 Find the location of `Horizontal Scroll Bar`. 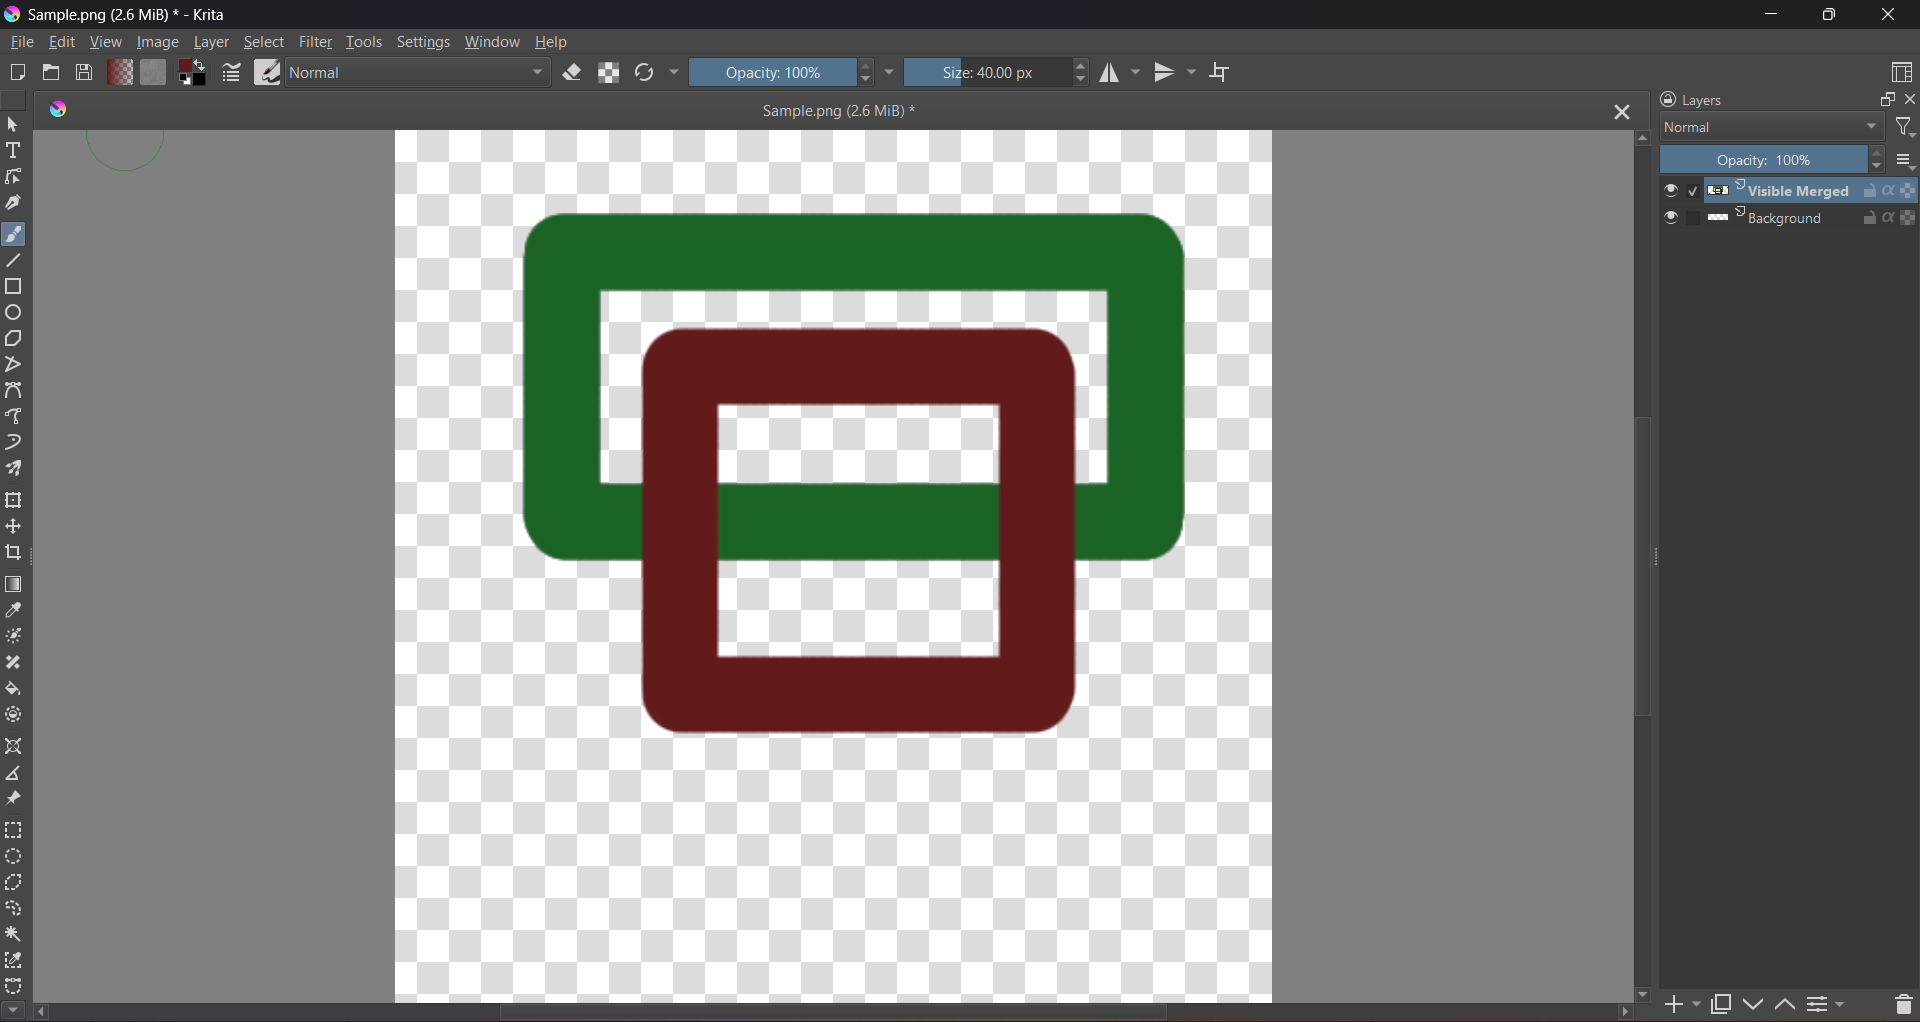

Horizontal Scroll Bar is located at coordinates (845, 1014).